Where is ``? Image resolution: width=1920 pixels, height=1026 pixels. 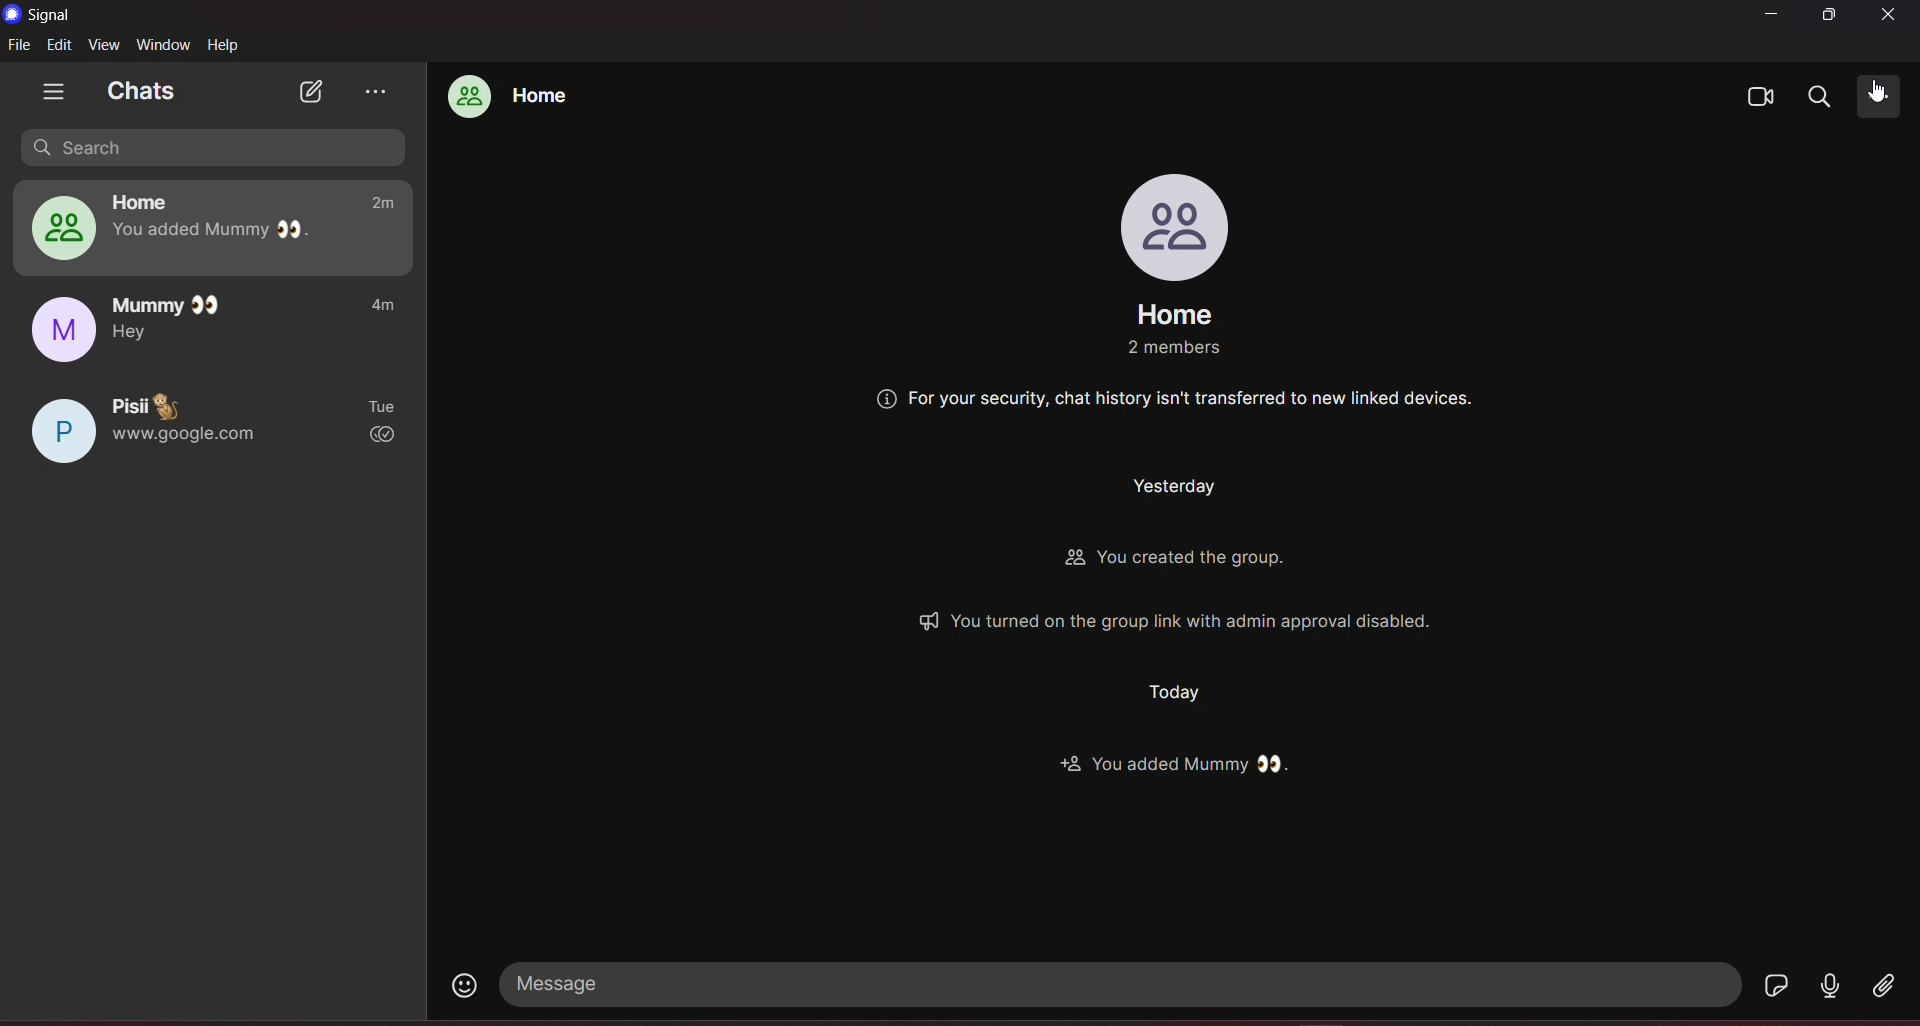  is located at coordinates (1179, 350).